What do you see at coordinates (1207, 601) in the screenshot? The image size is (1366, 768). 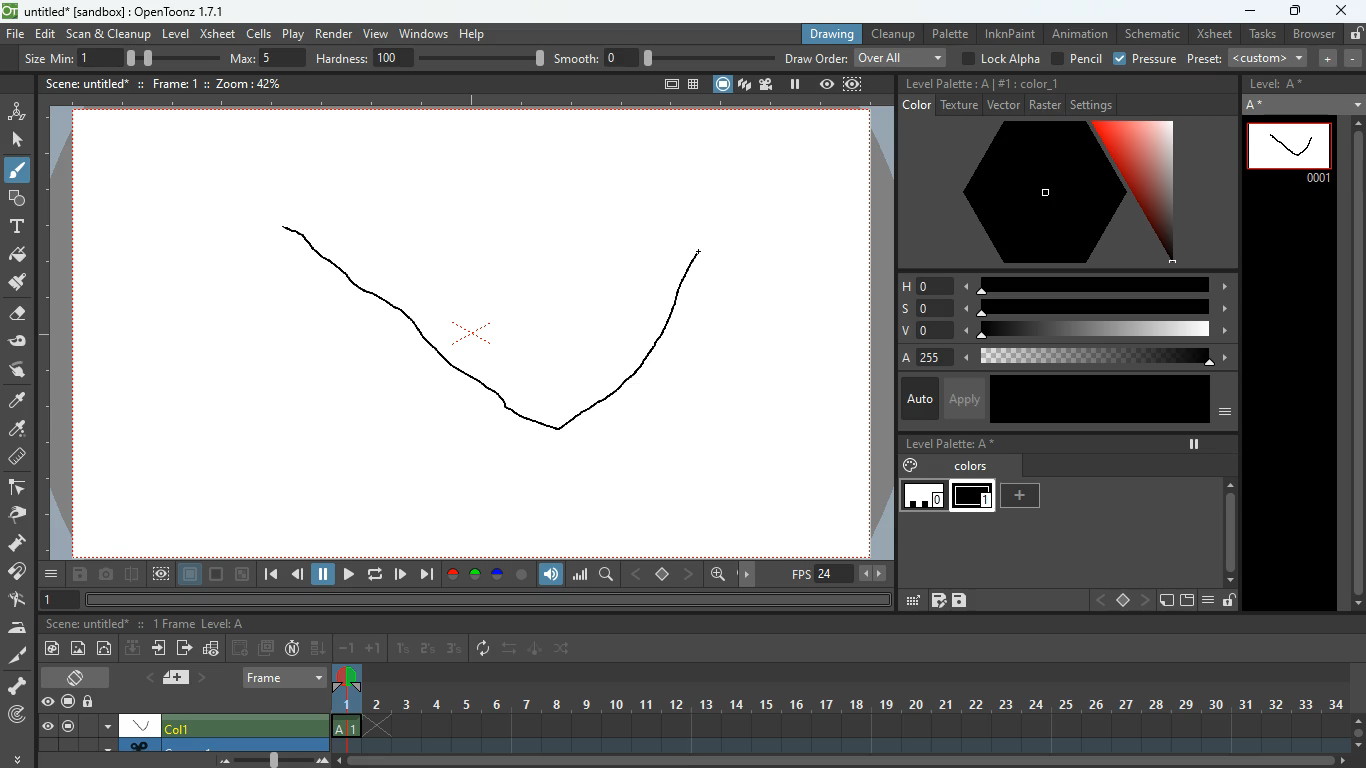 I see `menu` at bounding box center [1207, 601].